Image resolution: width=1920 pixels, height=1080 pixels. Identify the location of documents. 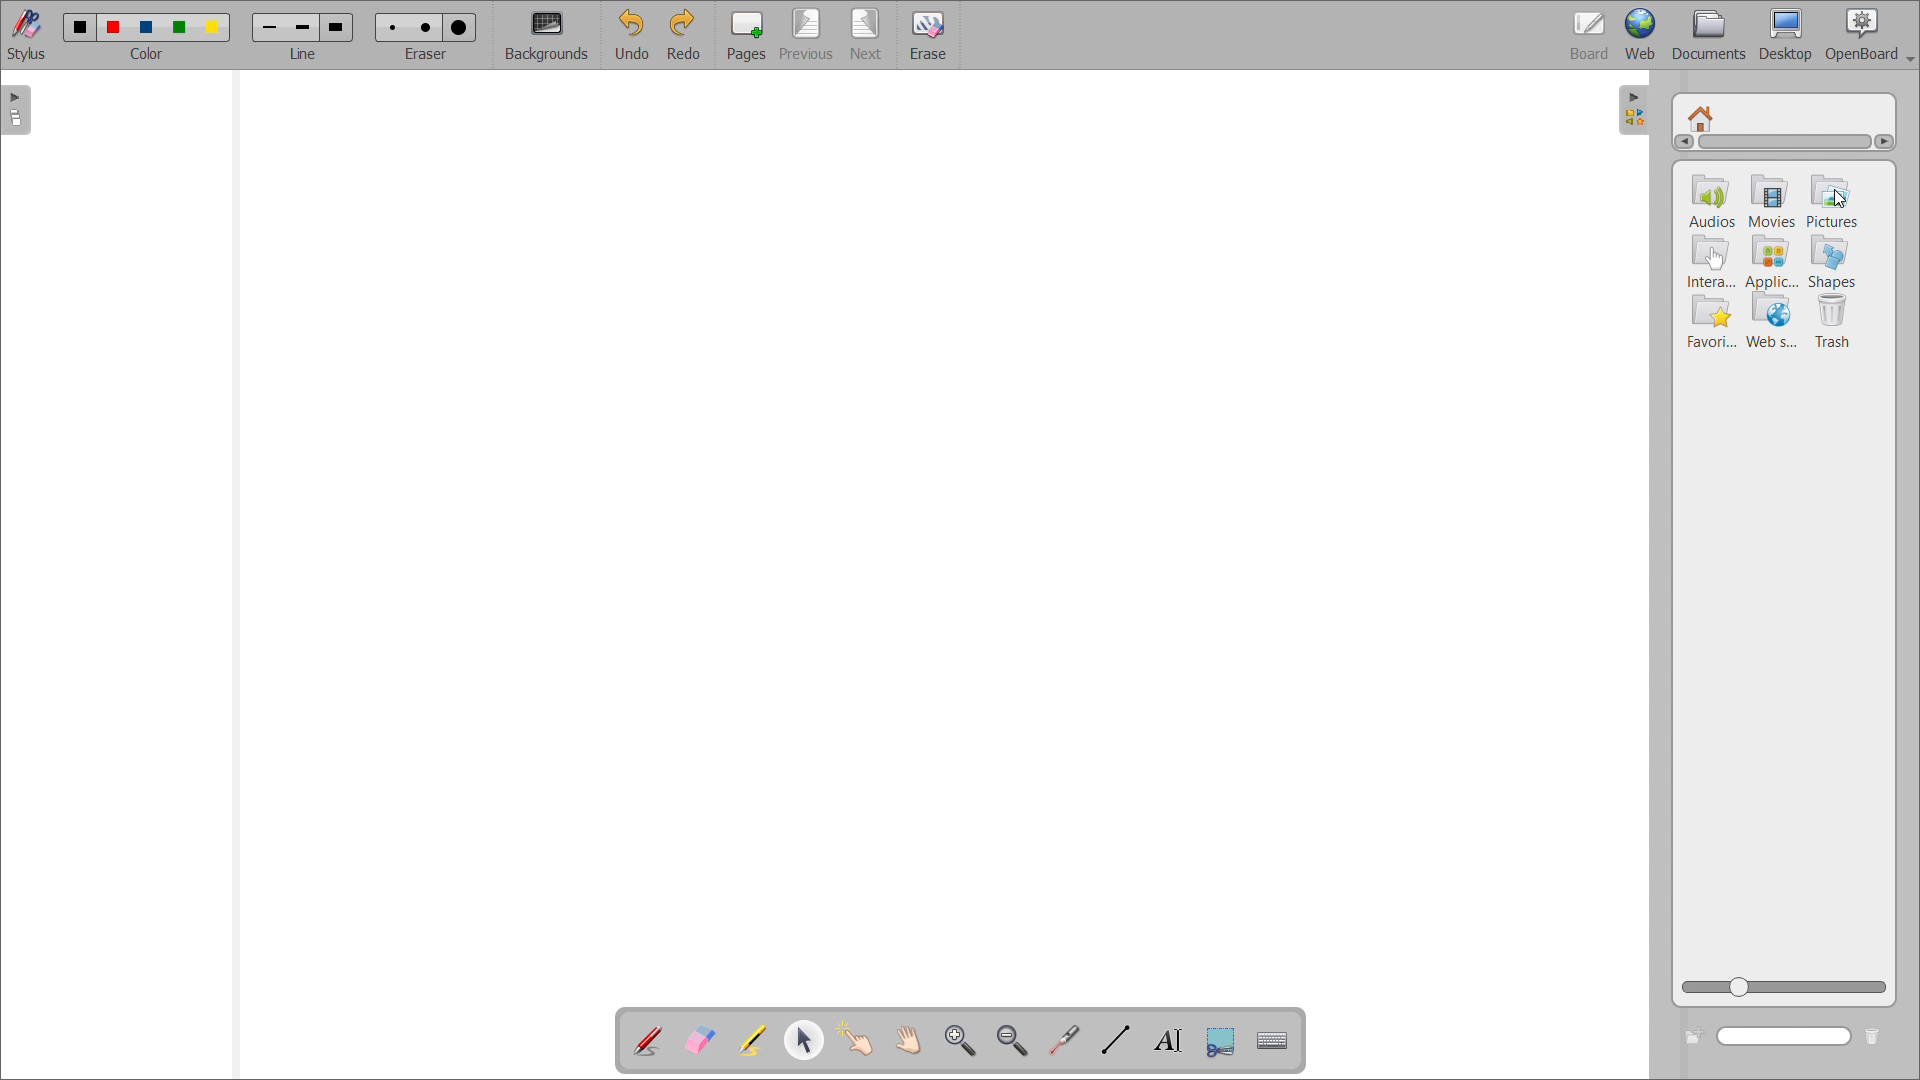
(1709, 35).